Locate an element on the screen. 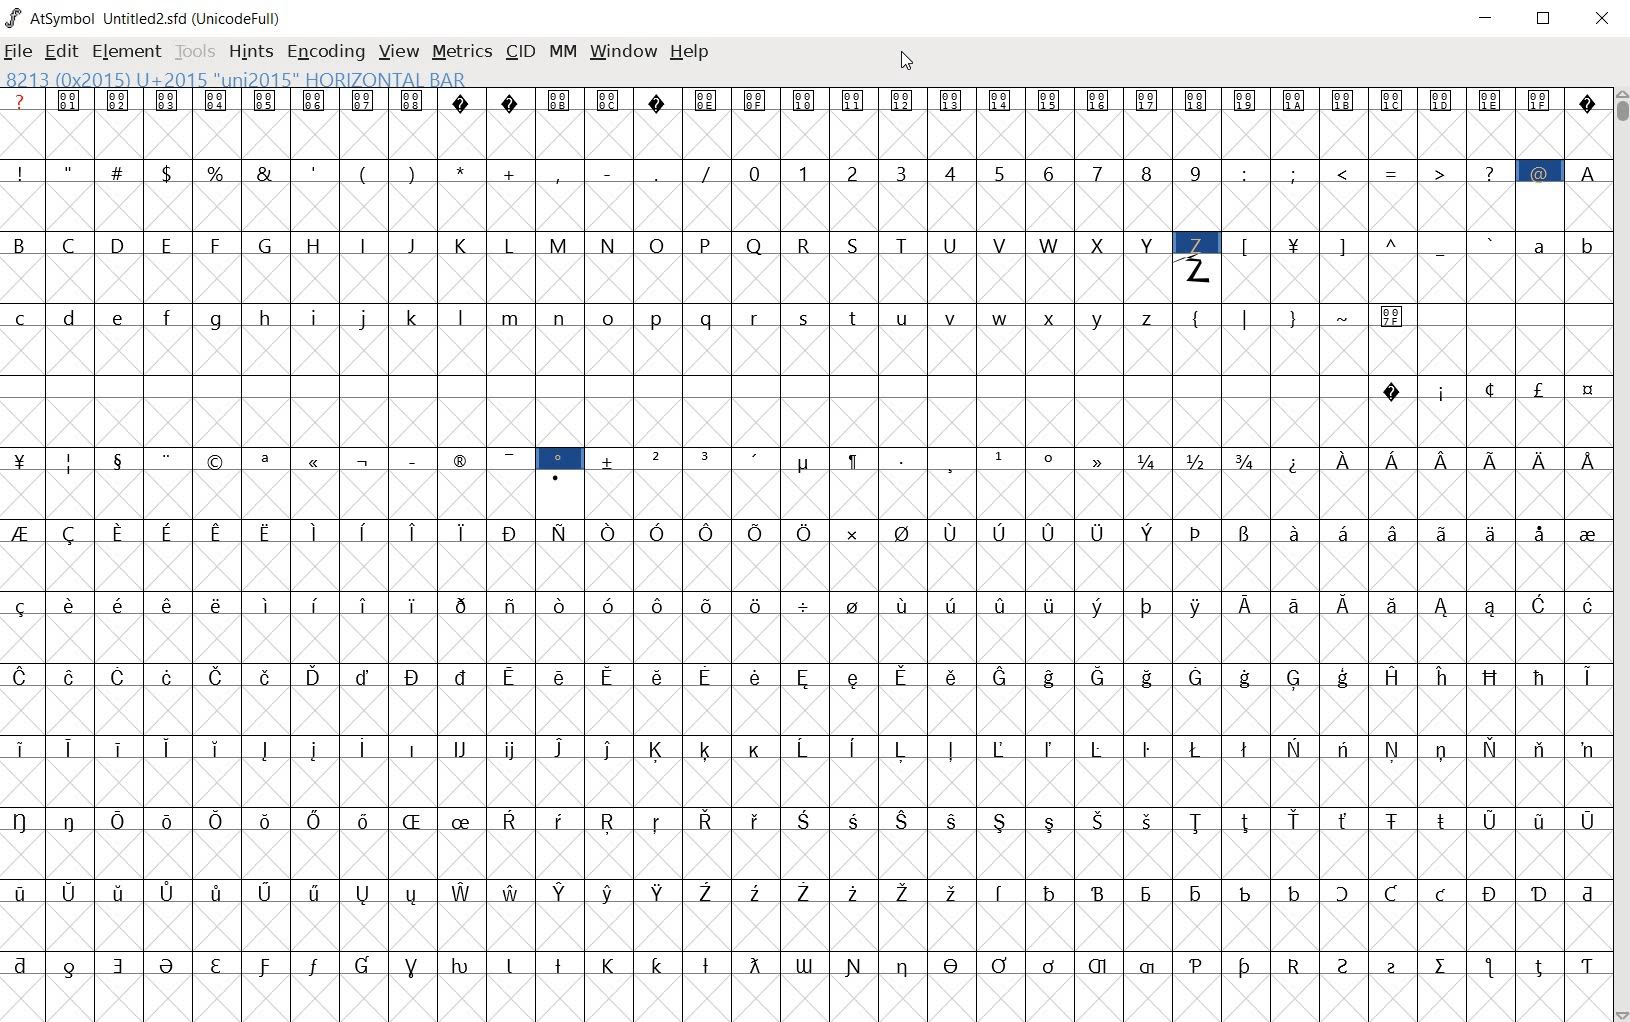 The image size is (1630, 1022). HELP is located at coordinates (692, 51).